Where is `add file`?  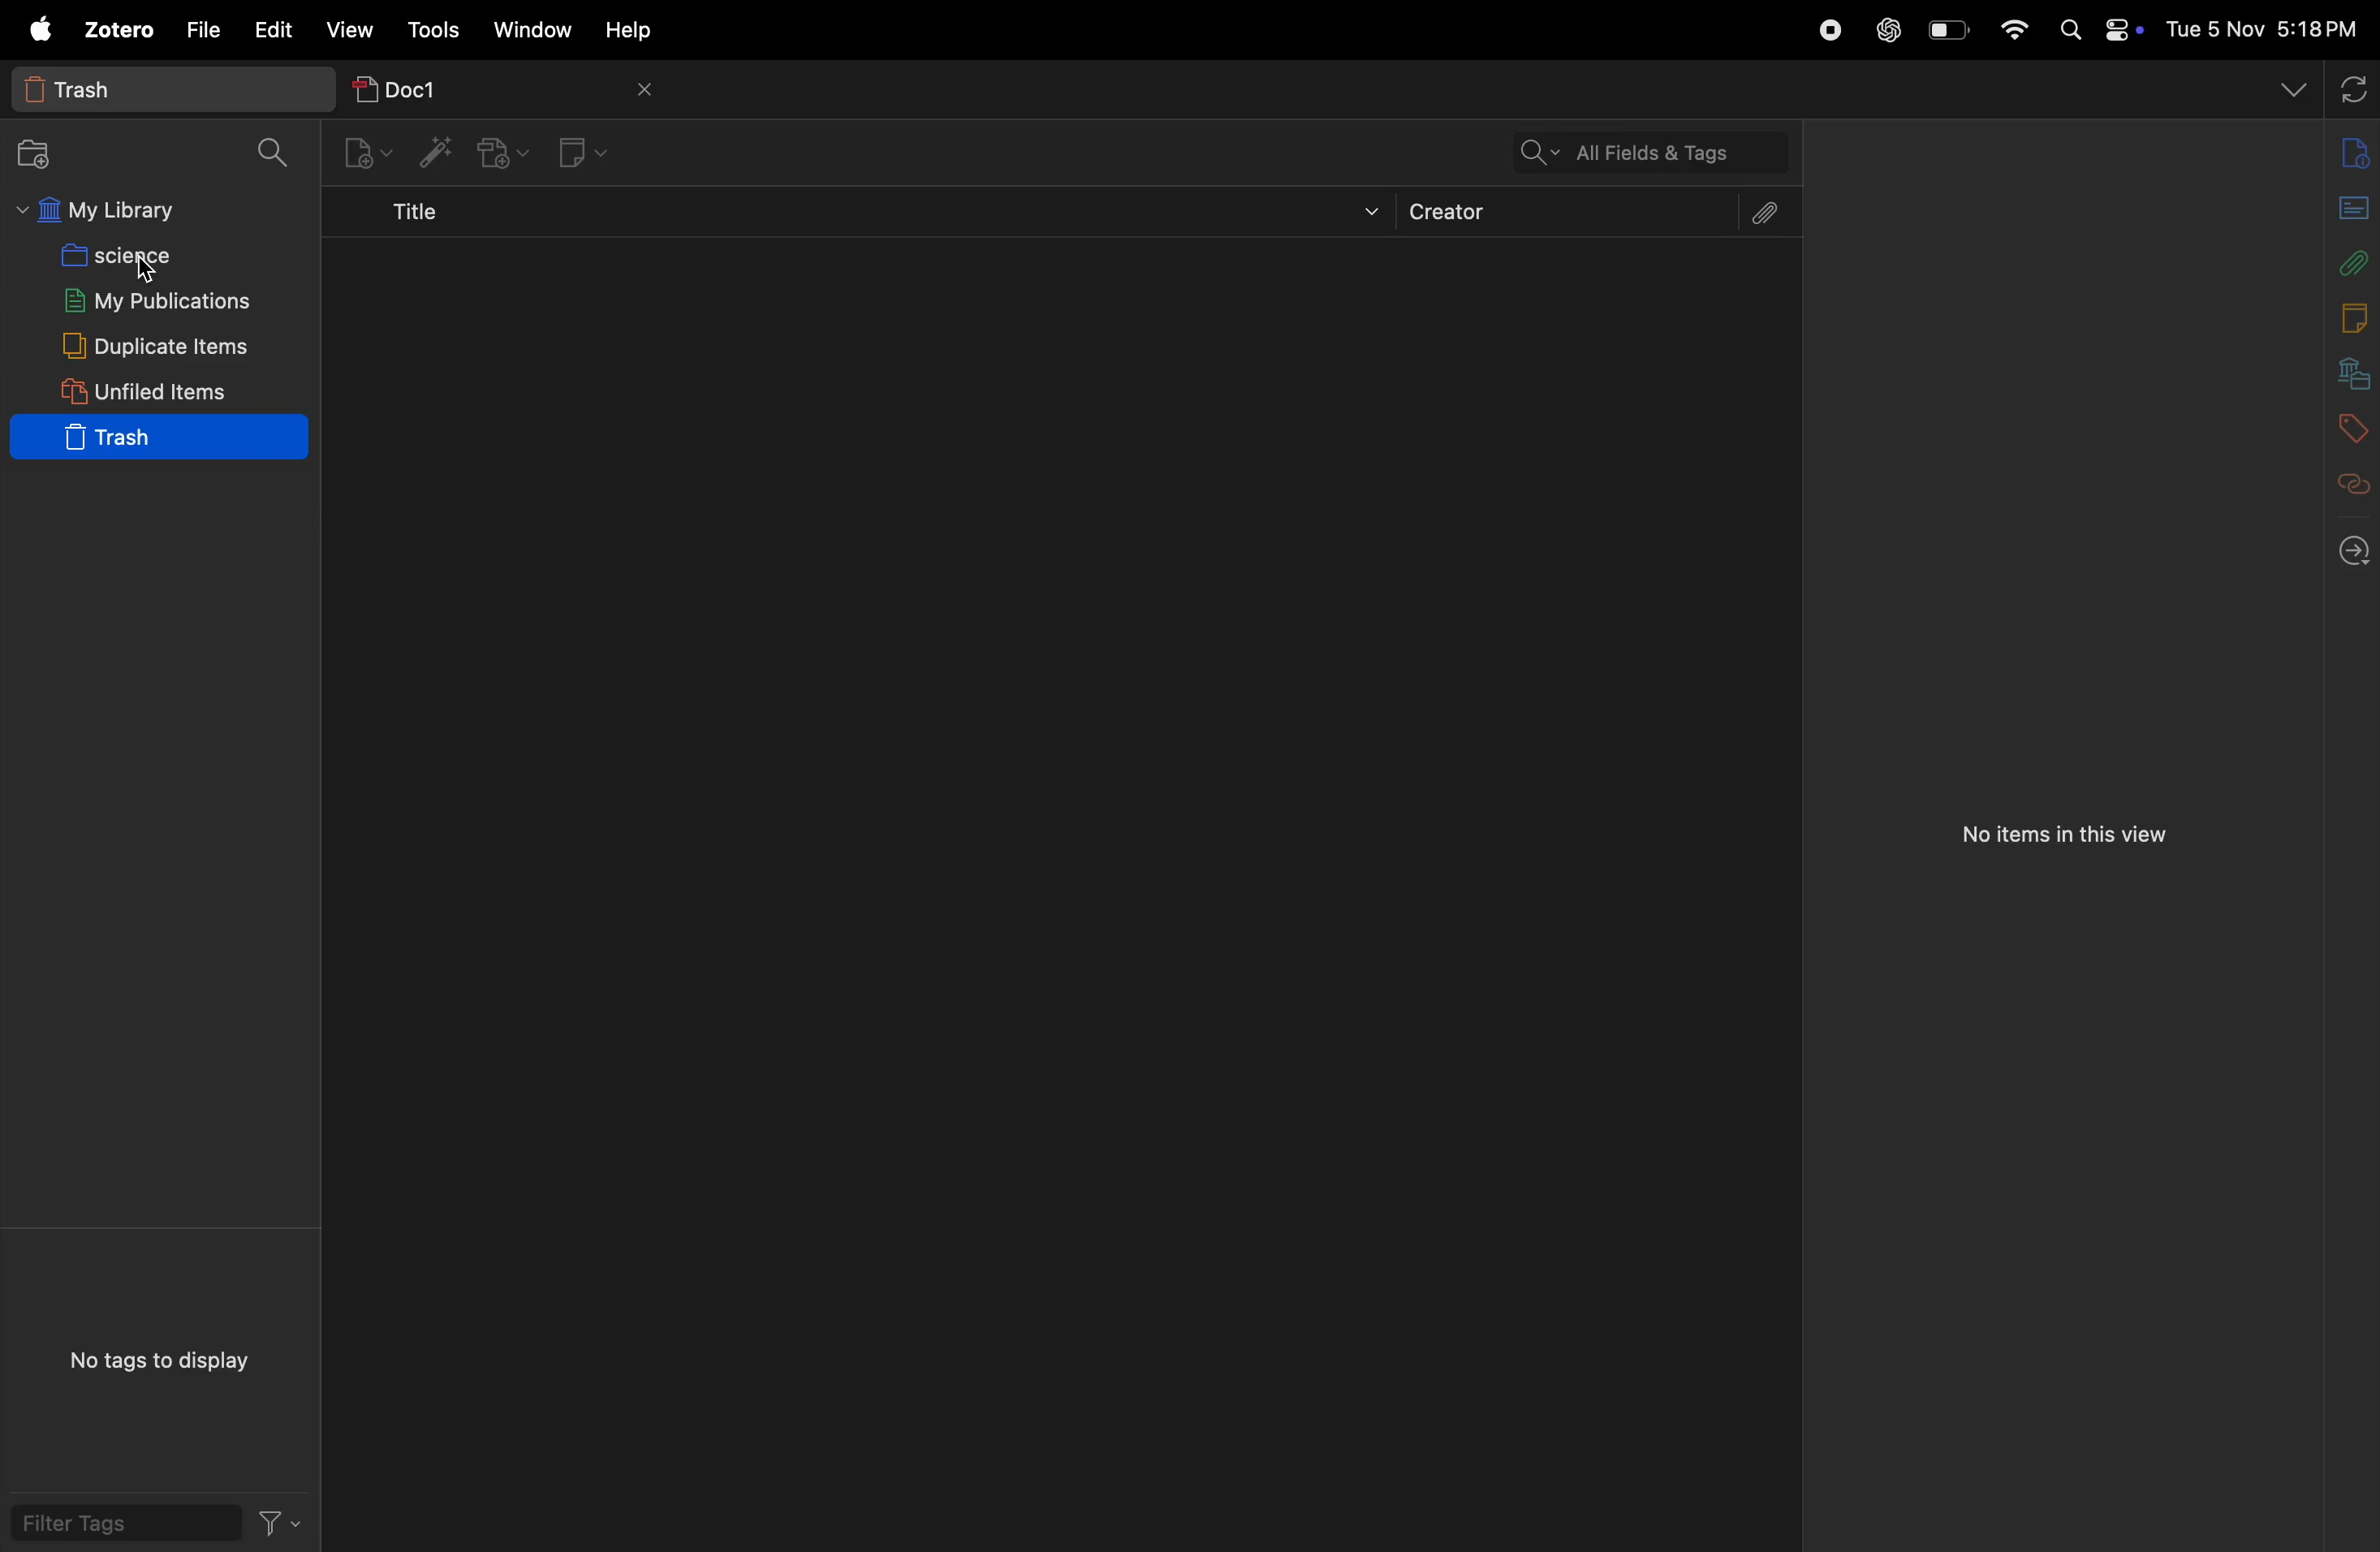 add file is located at coordinates (2348, 153).